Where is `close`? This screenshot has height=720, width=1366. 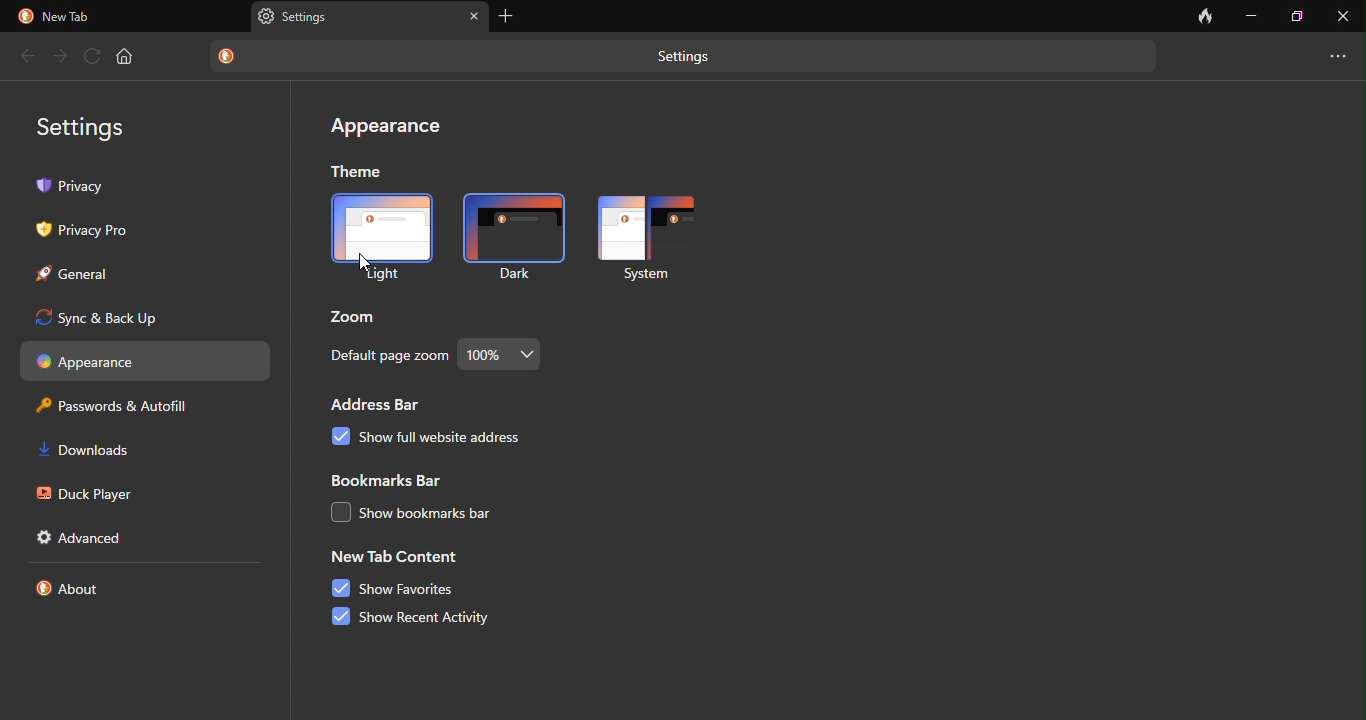
close is located at coordinates (1342, 15).